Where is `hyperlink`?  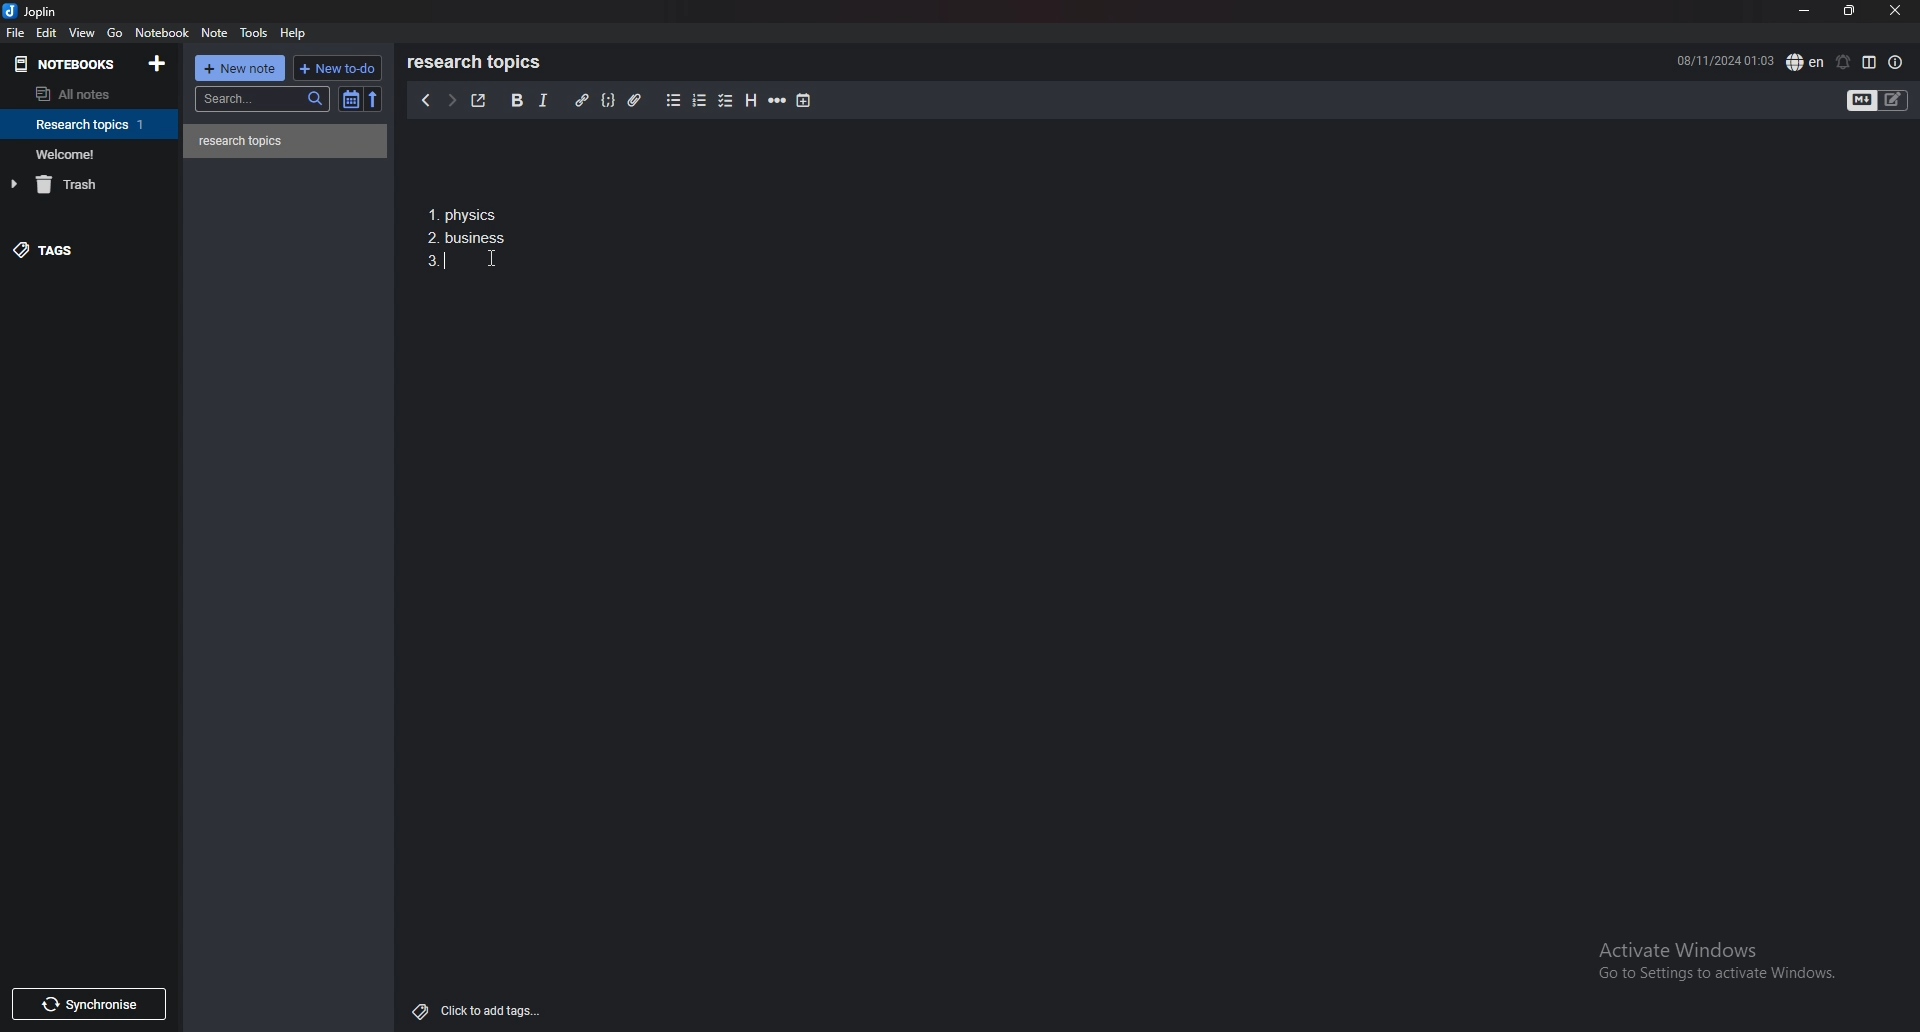 hyperlink is located at coordinates (581, 101).